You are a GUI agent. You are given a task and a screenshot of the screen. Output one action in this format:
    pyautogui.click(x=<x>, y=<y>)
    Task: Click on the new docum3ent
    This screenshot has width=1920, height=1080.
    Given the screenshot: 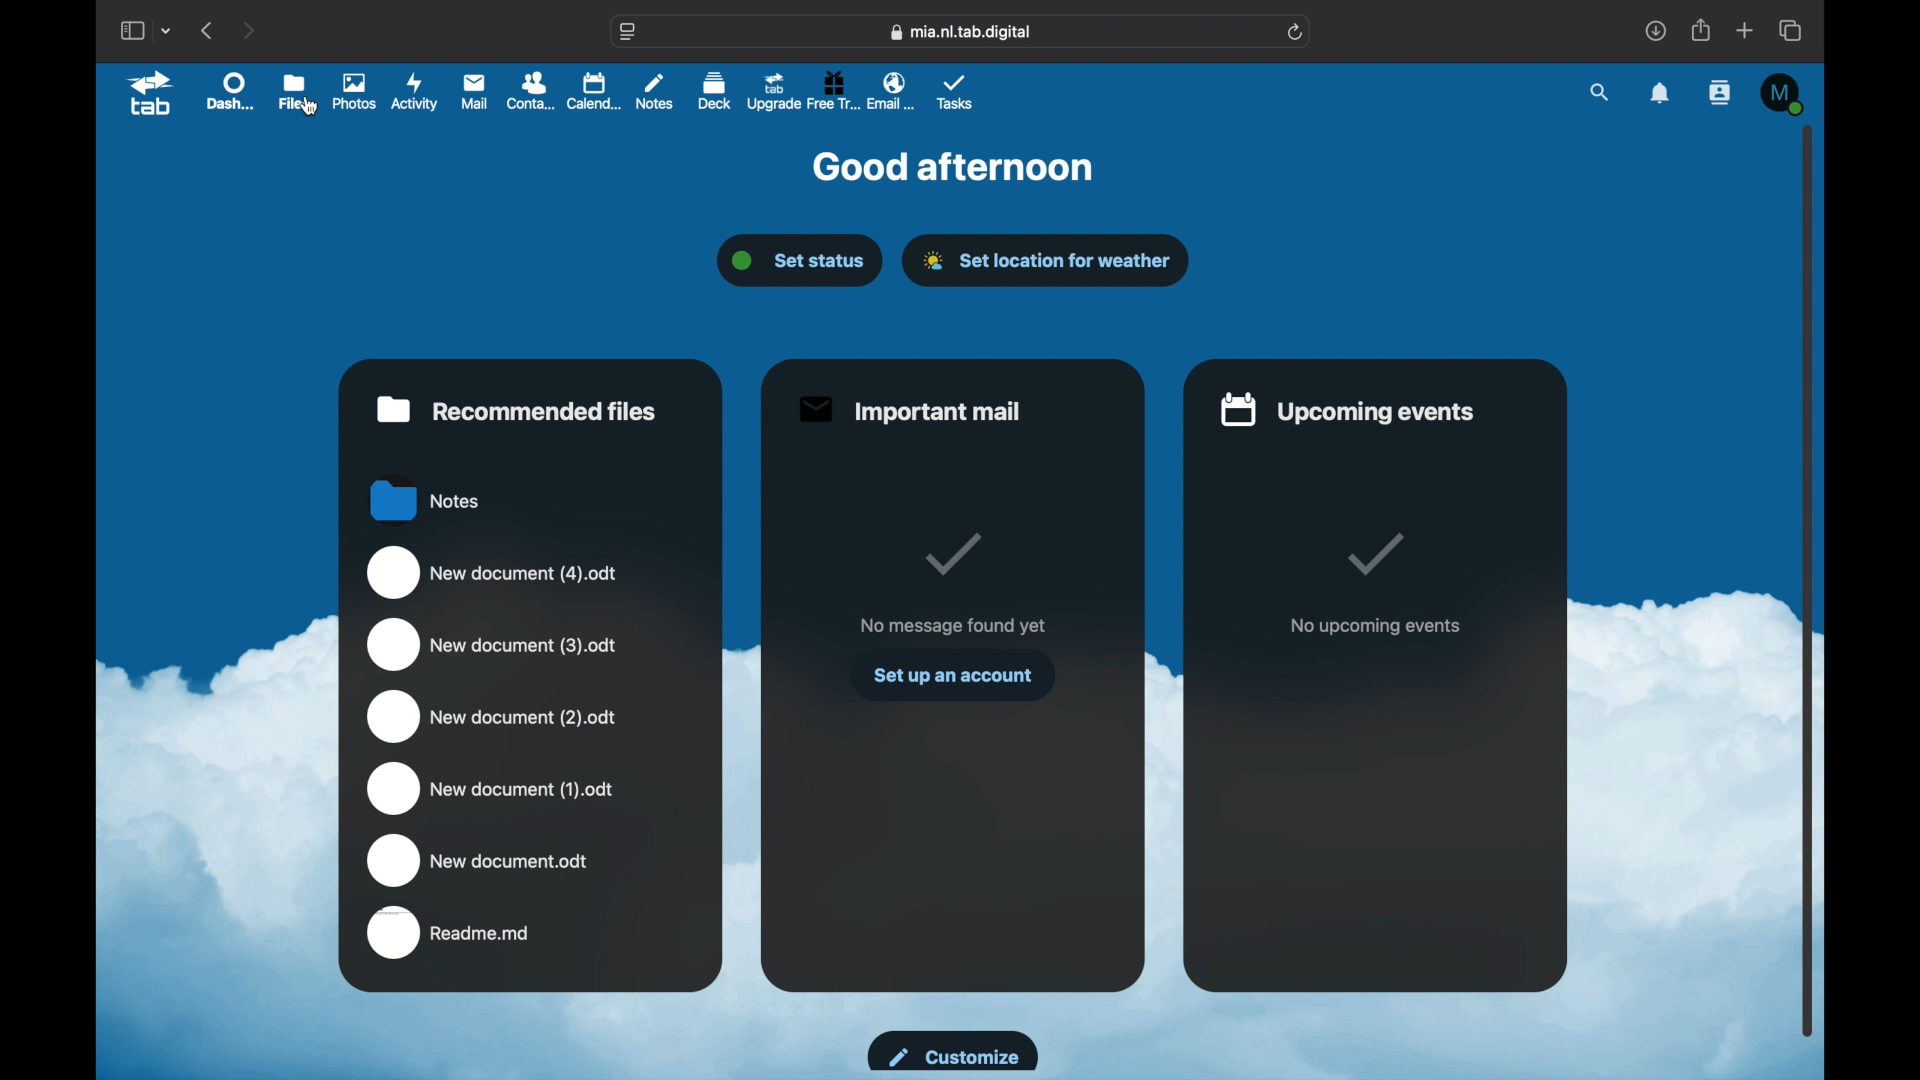 What is the action you would take?
    pyautogui.click(x=479, y=860)
    